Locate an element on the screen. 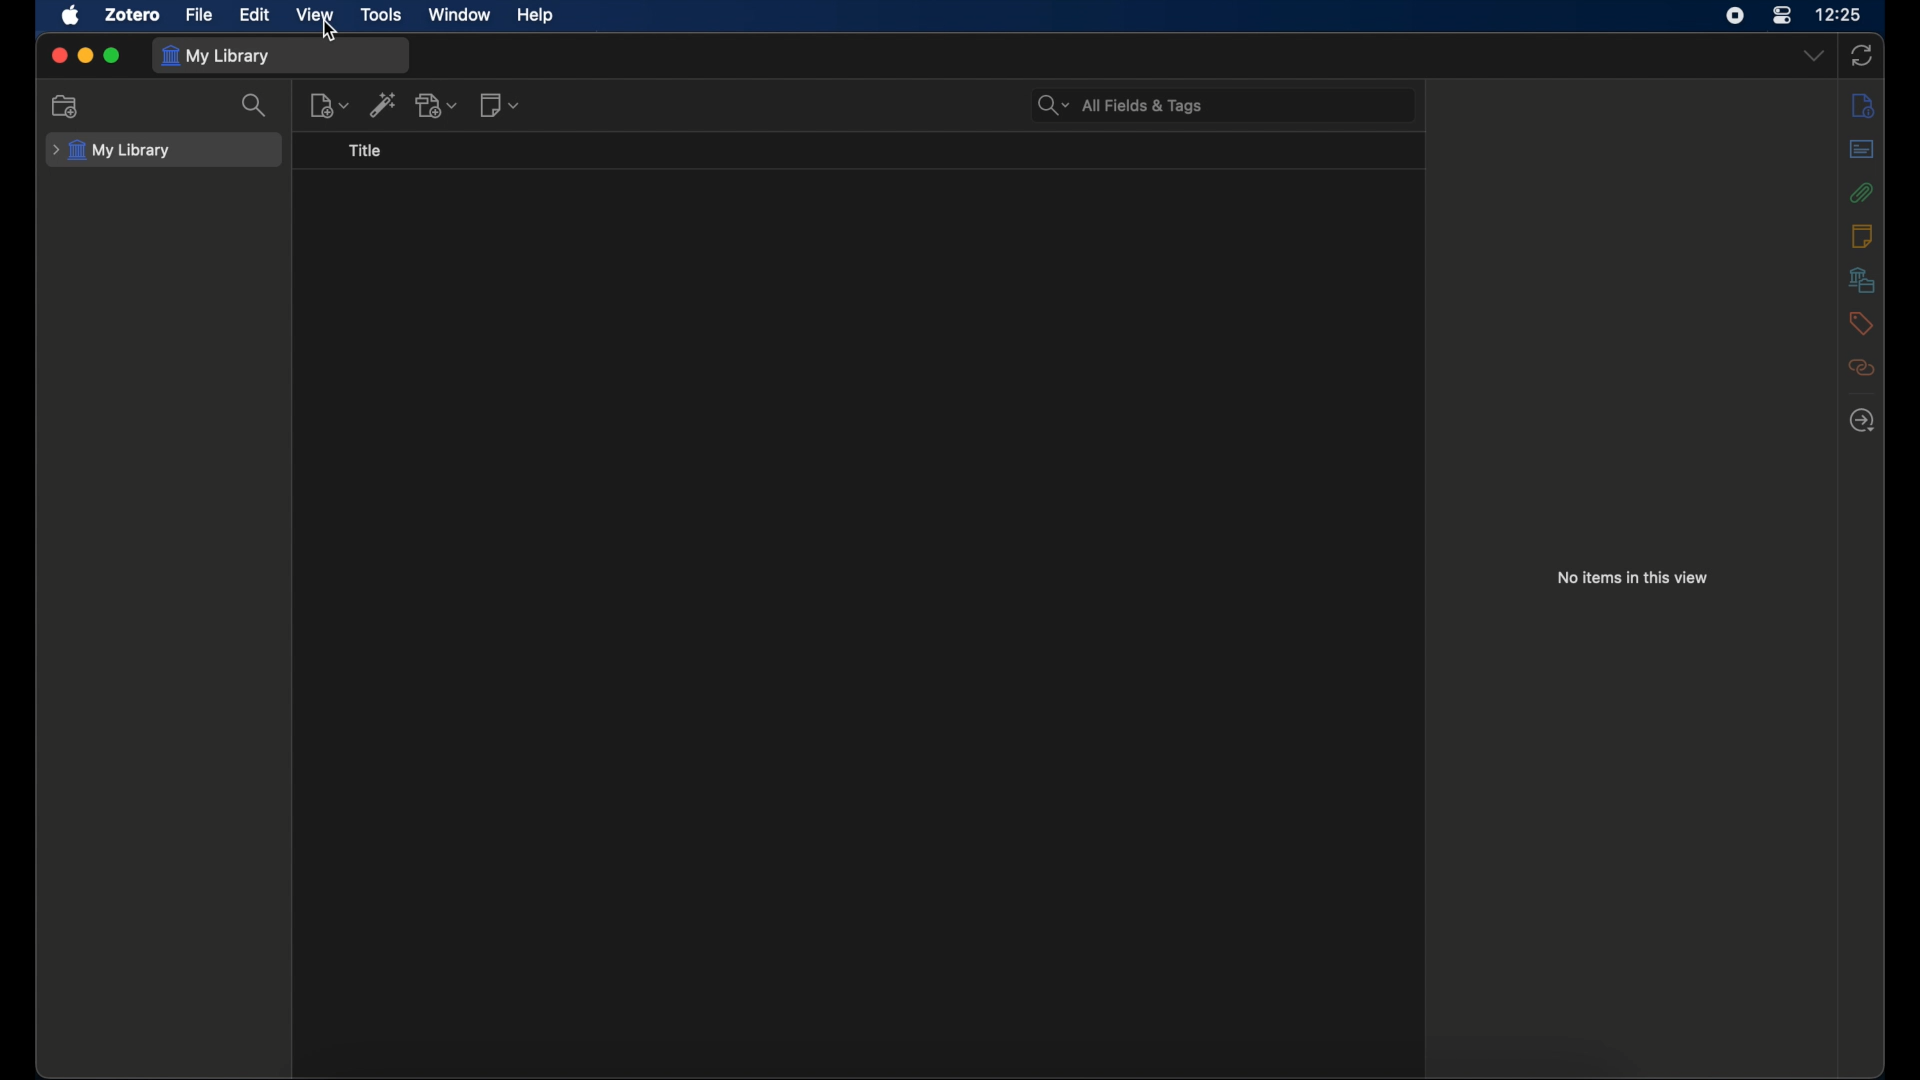 The width and height of the screenshot is (1920, 1080). abstract is located at coordinates (1862, 148).